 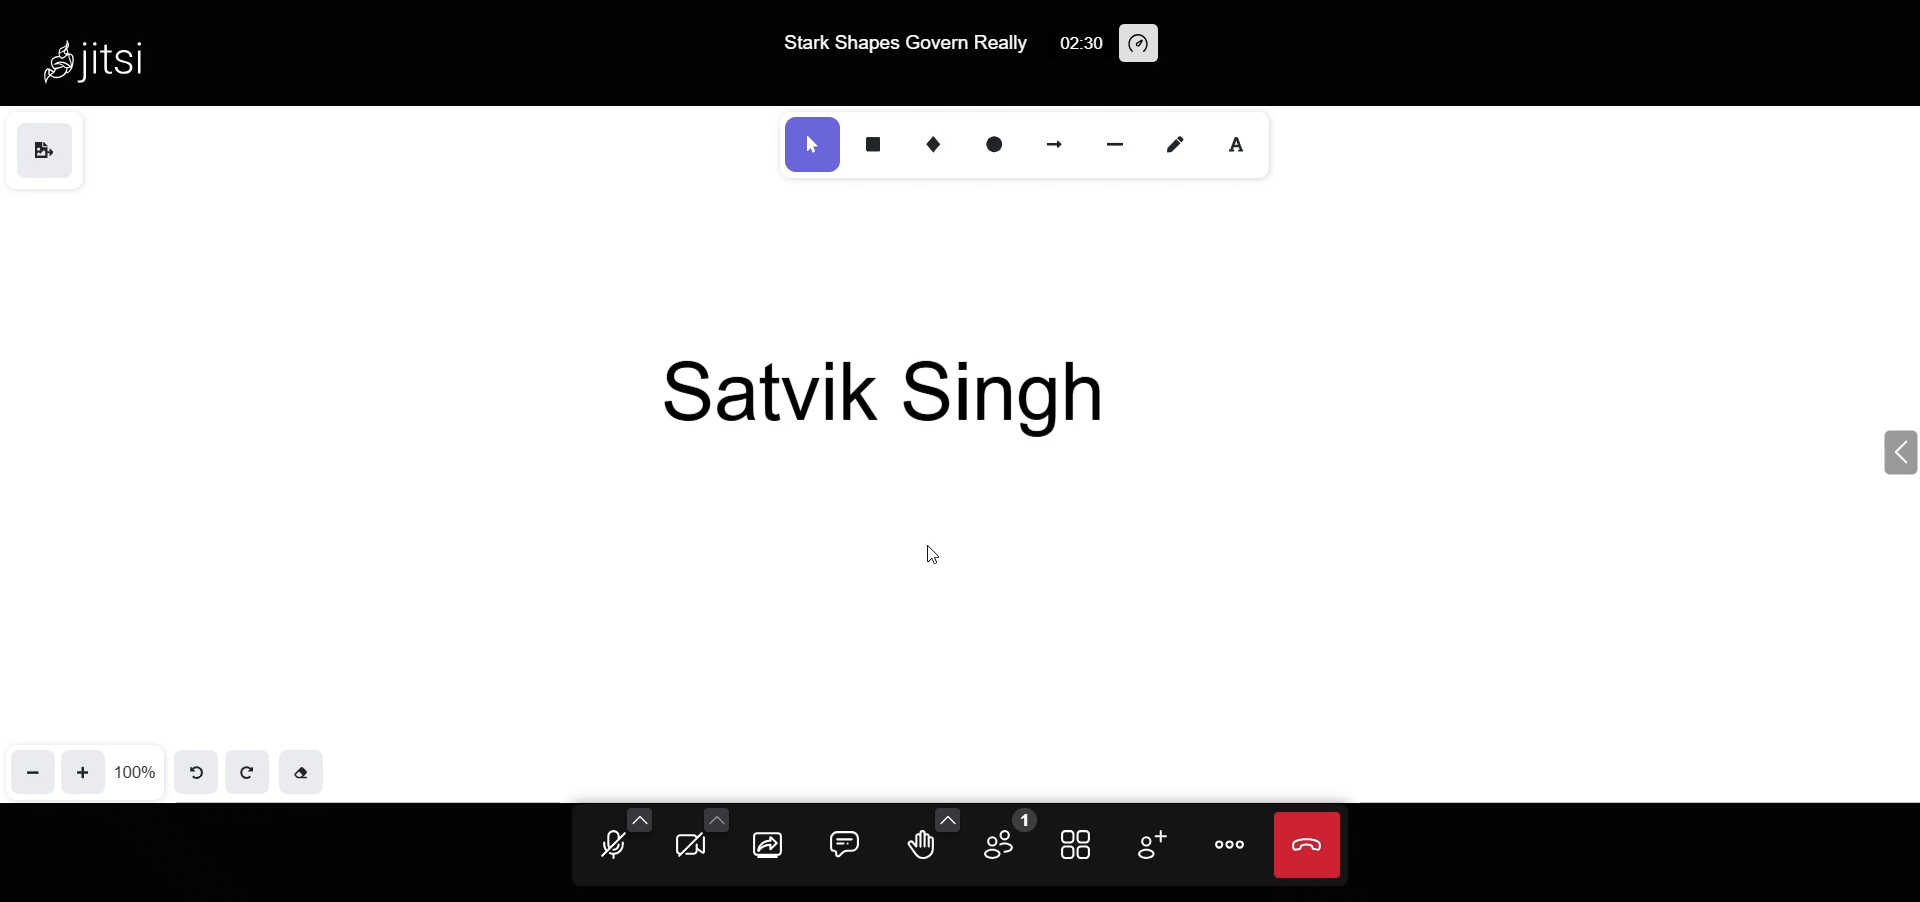 What do you see at coordinates (1078, 44) in the screenshot?
I see `02:30` at bounding box center [1078, 44].